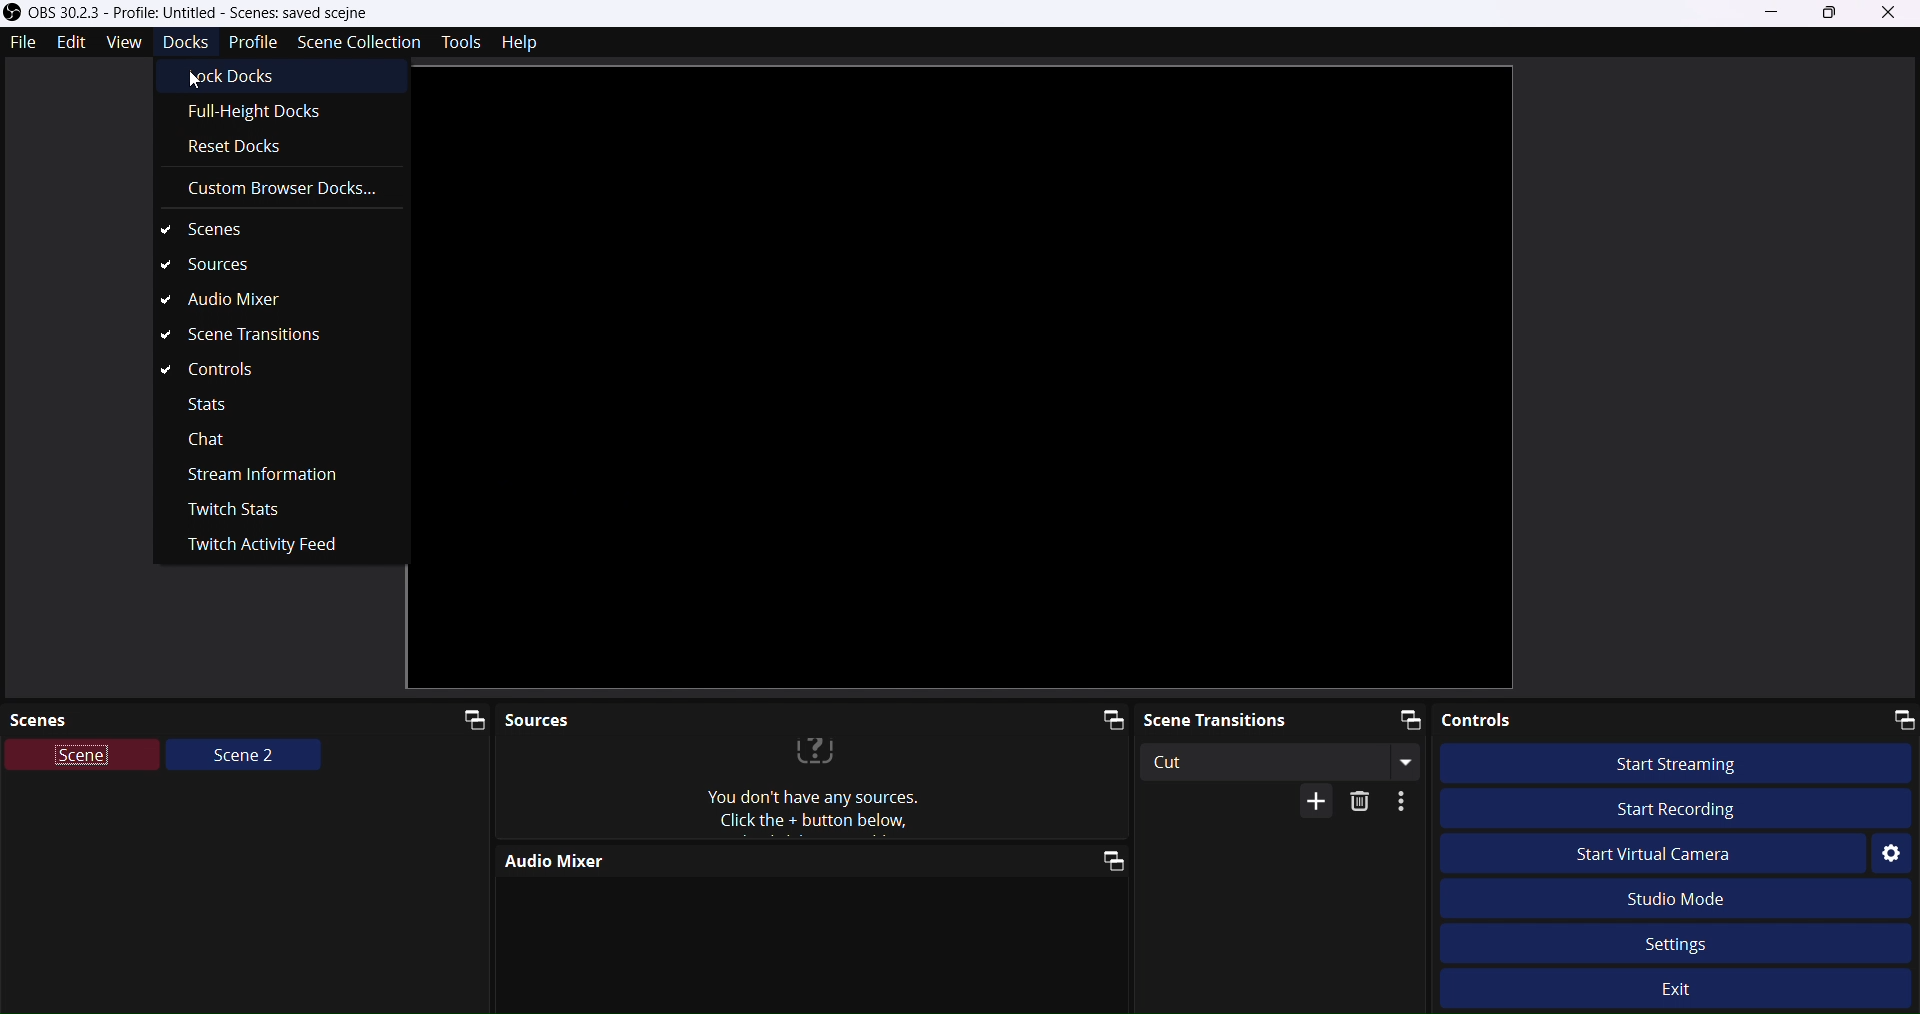 The image size is (1920, 1014). I want to click on Start Streaming, so click(1688, 762).